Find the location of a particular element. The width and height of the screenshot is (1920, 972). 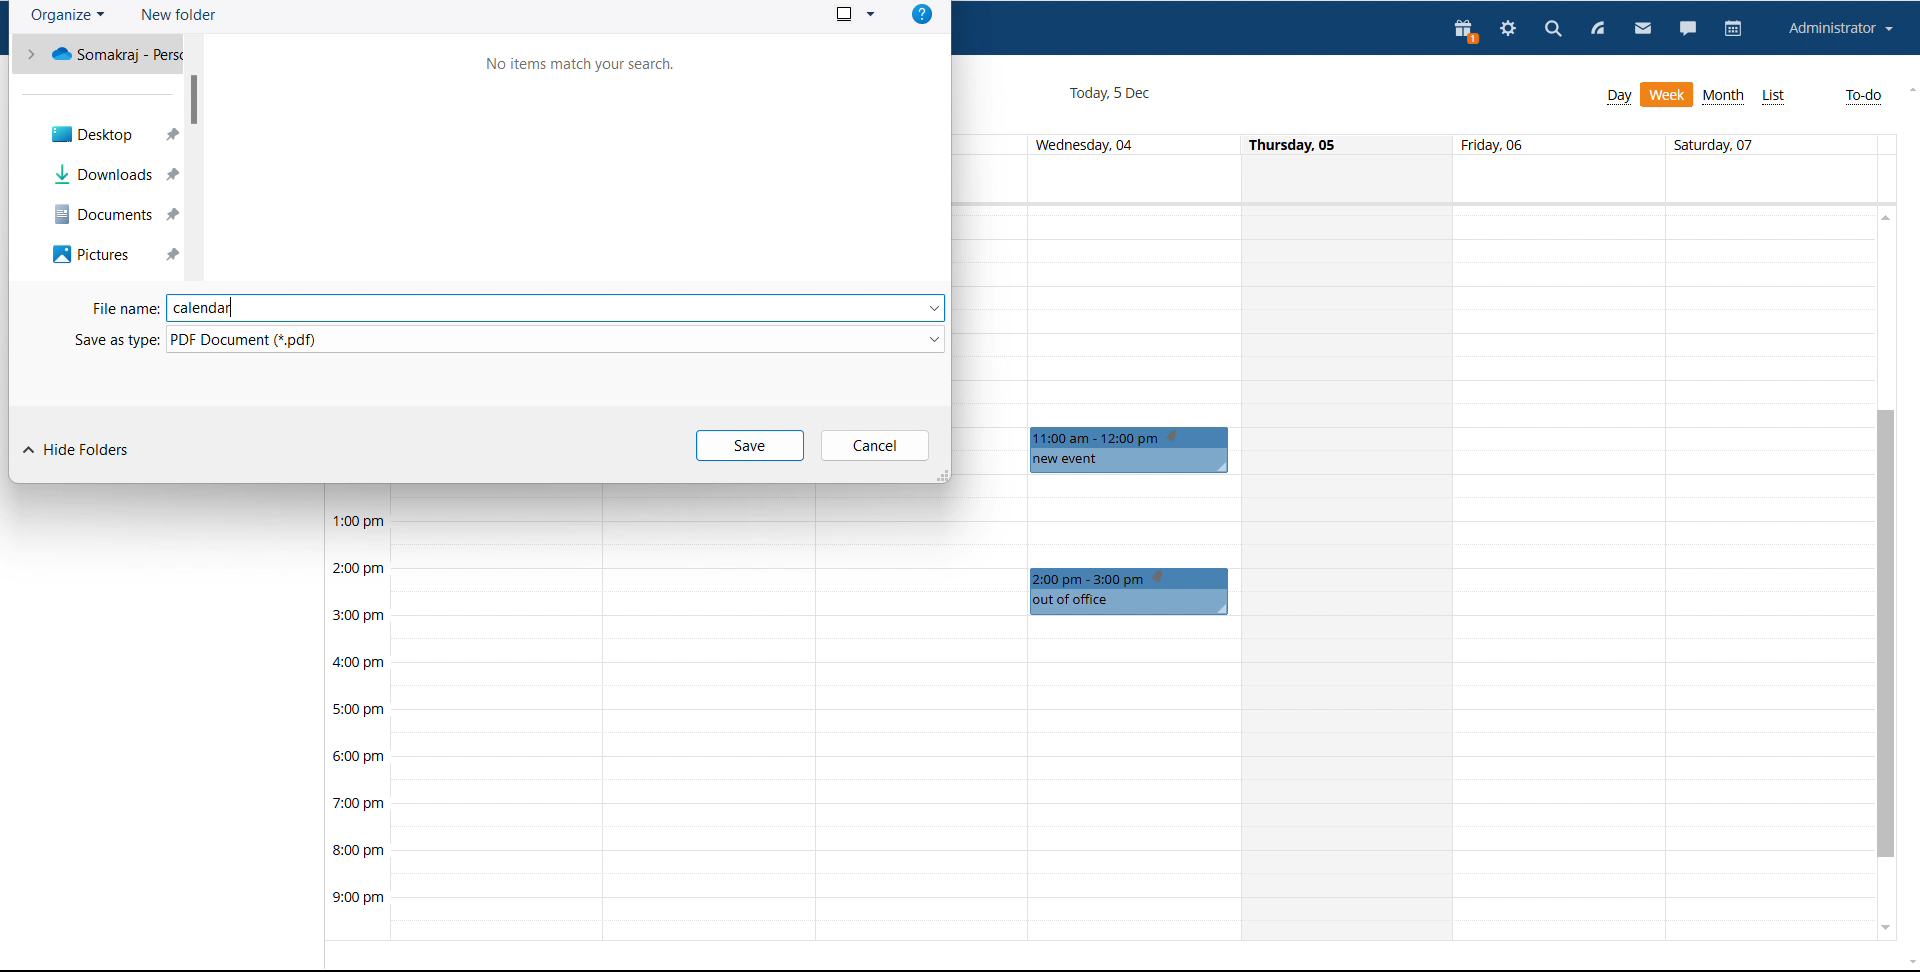

scroll down is located at coordinates (1883, 927).